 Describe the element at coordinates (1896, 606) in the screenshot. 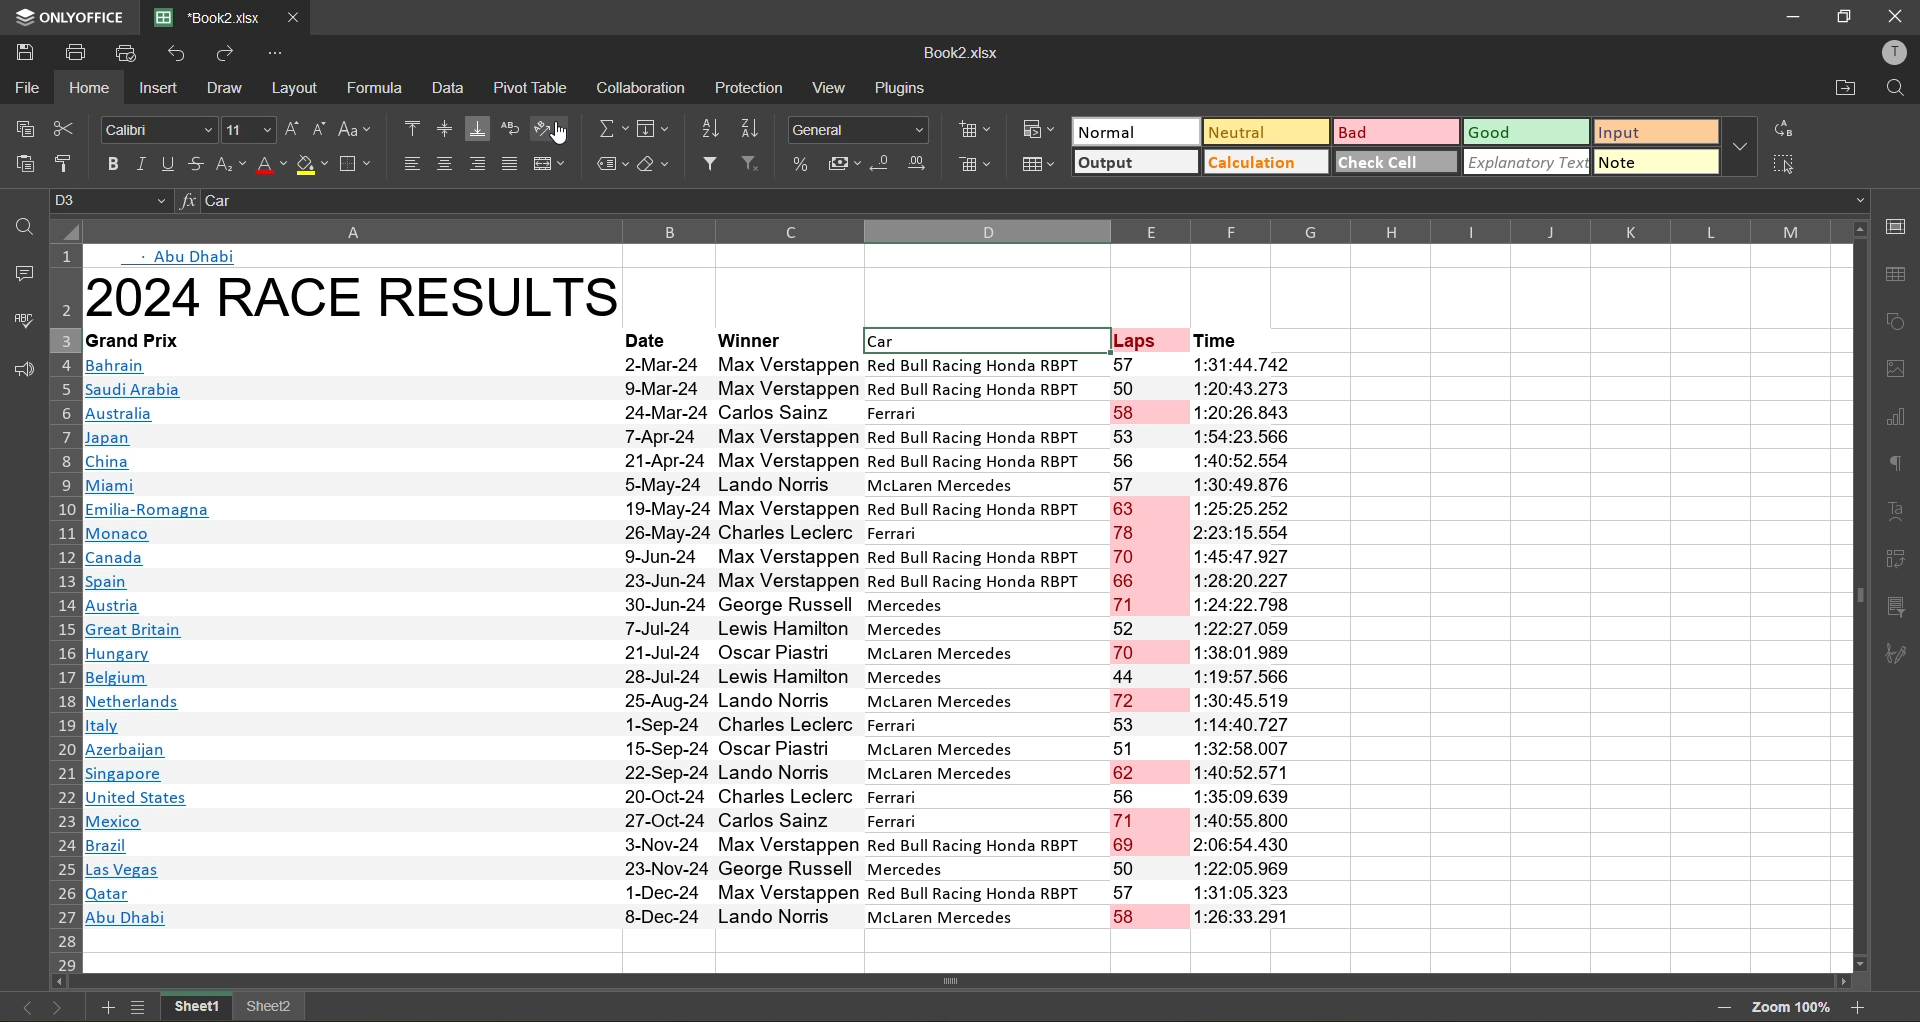

I see `slicer` at that location.